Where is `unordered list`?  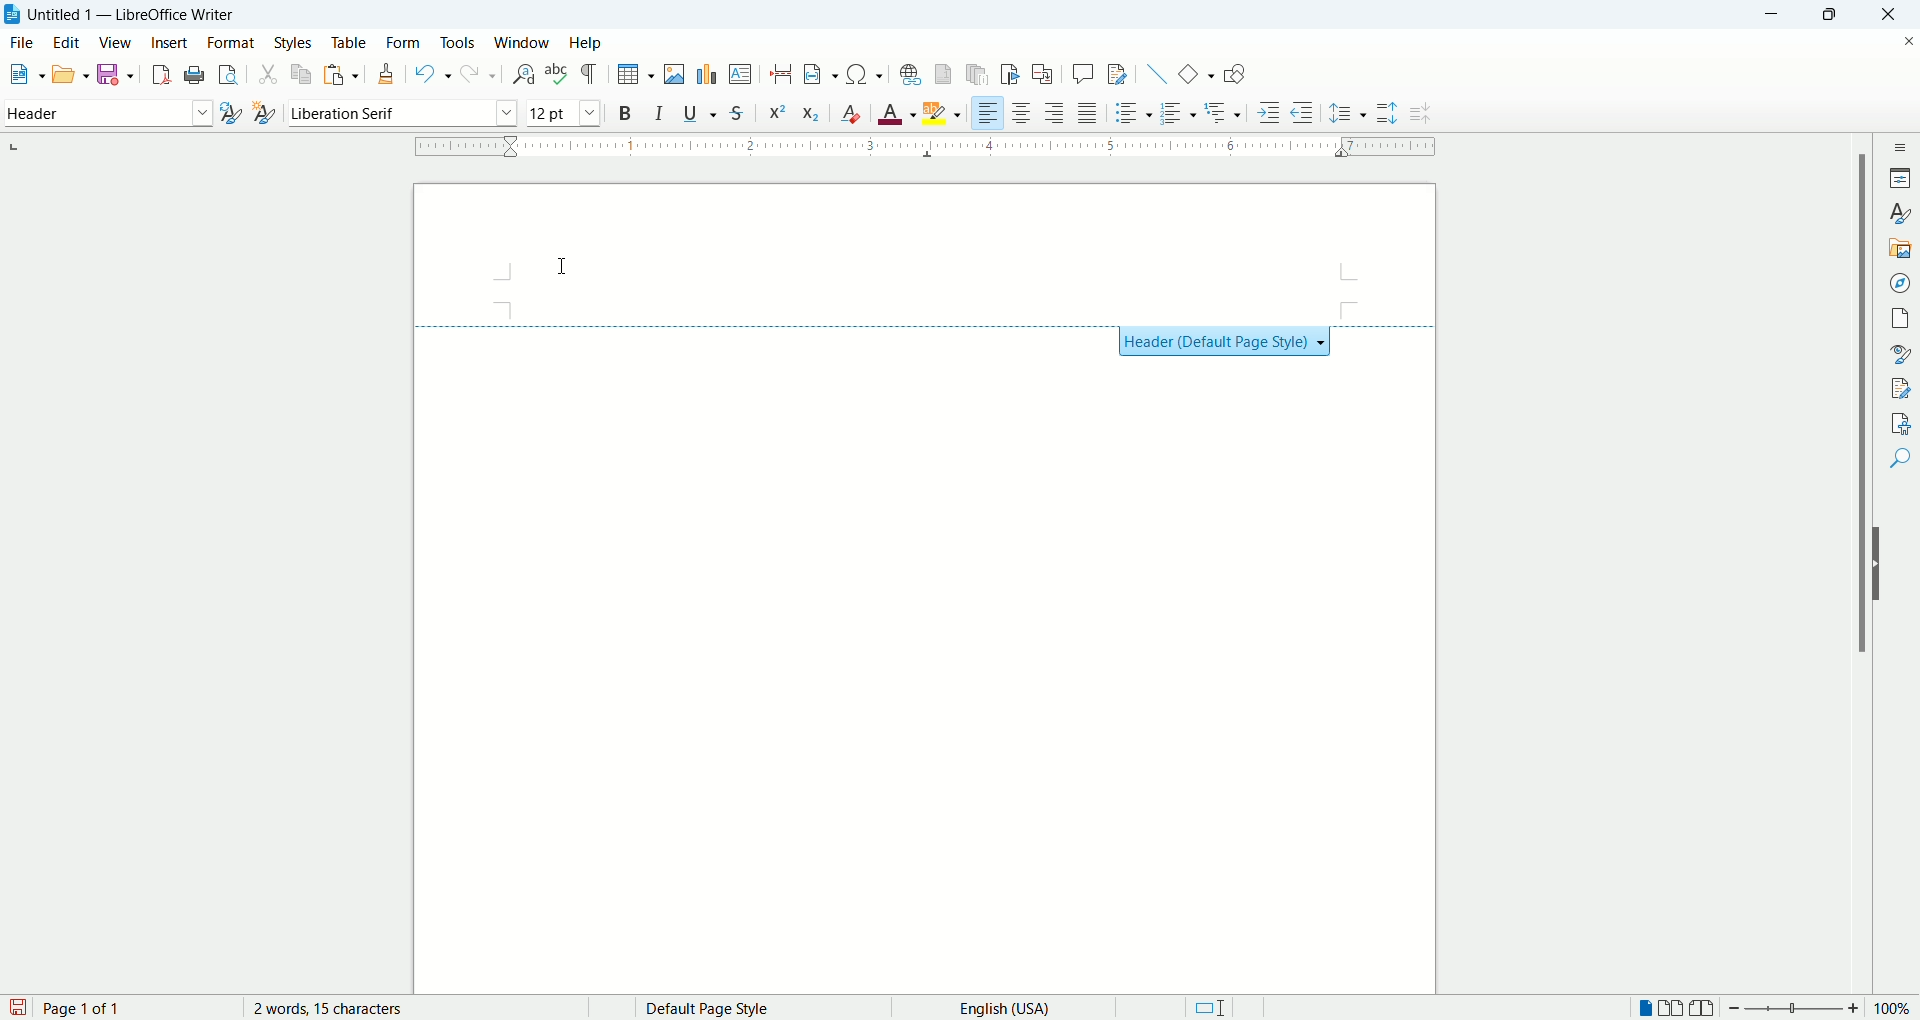
unordered list is located at coordinates (1122, 116).